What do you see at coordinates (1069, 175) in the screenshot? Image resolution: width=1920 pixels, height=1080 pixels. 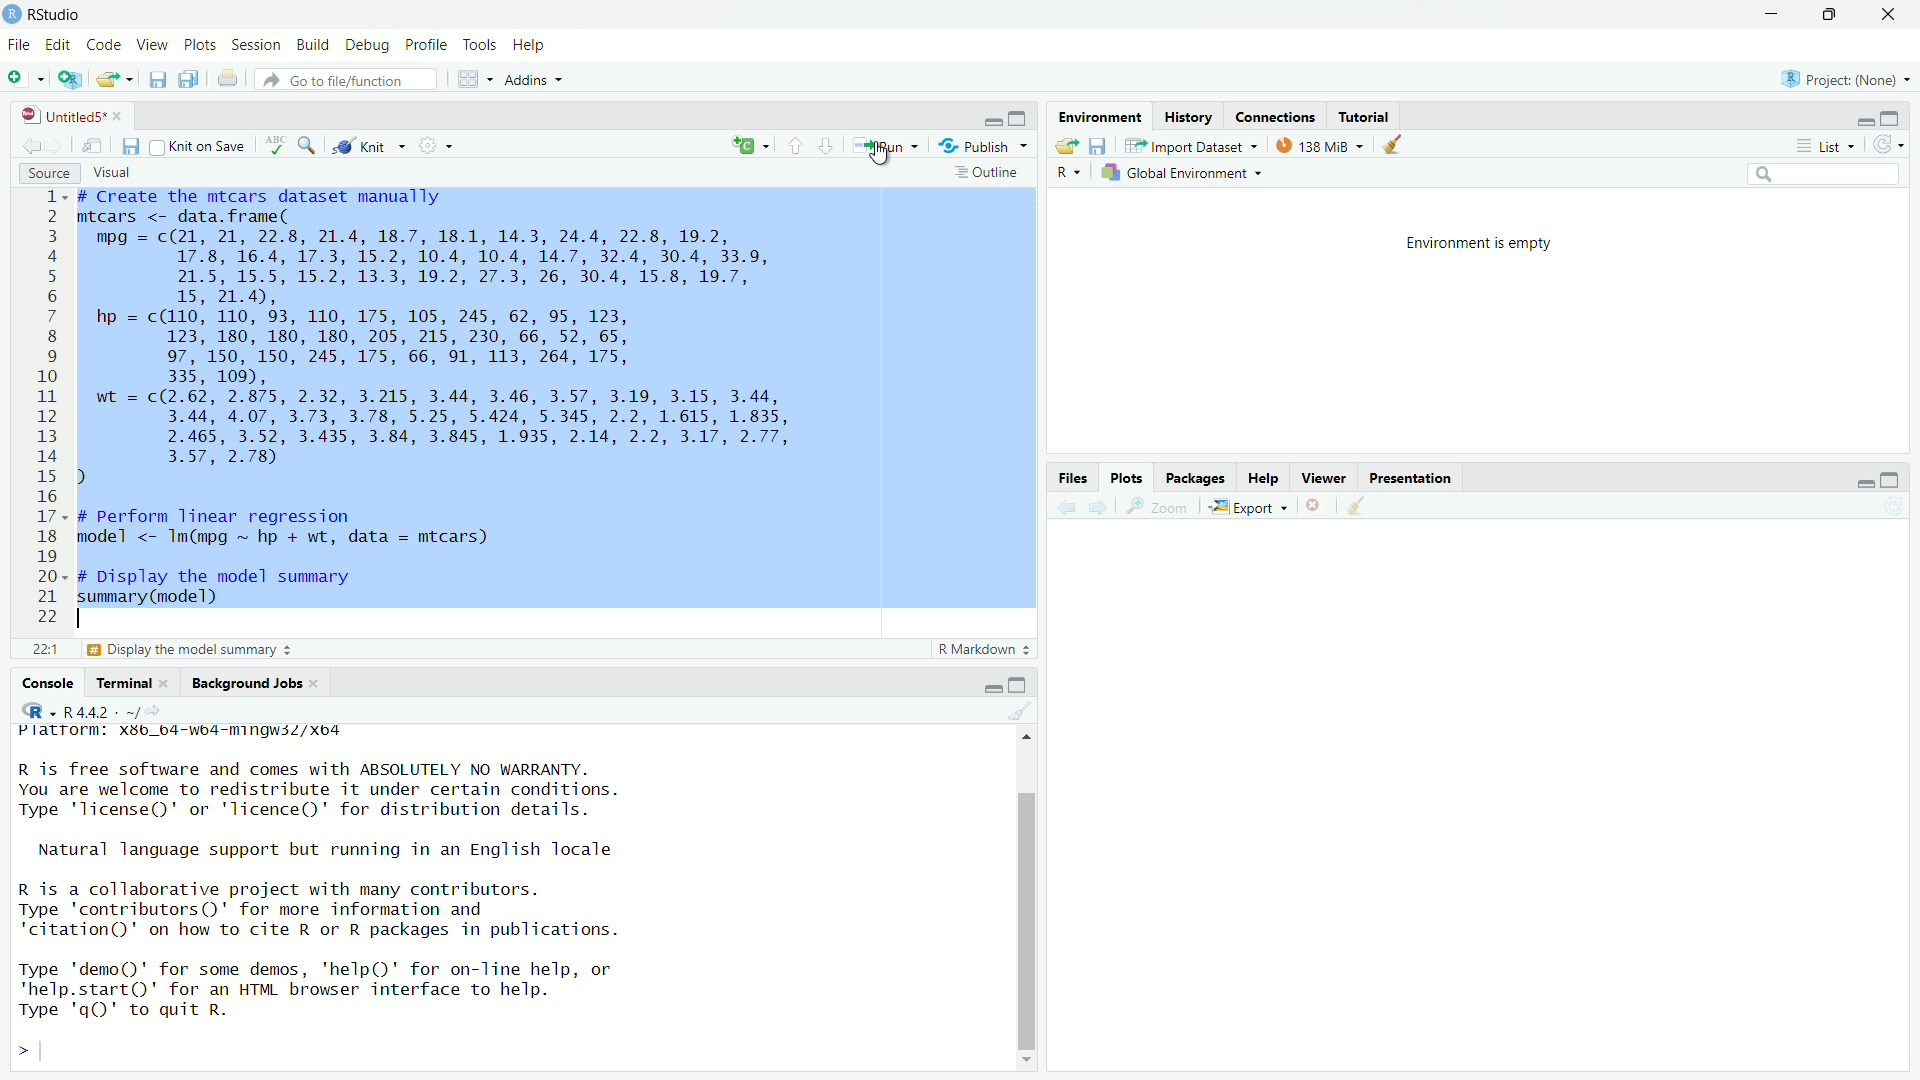 I see `R` at bounding box center [1069, 175].